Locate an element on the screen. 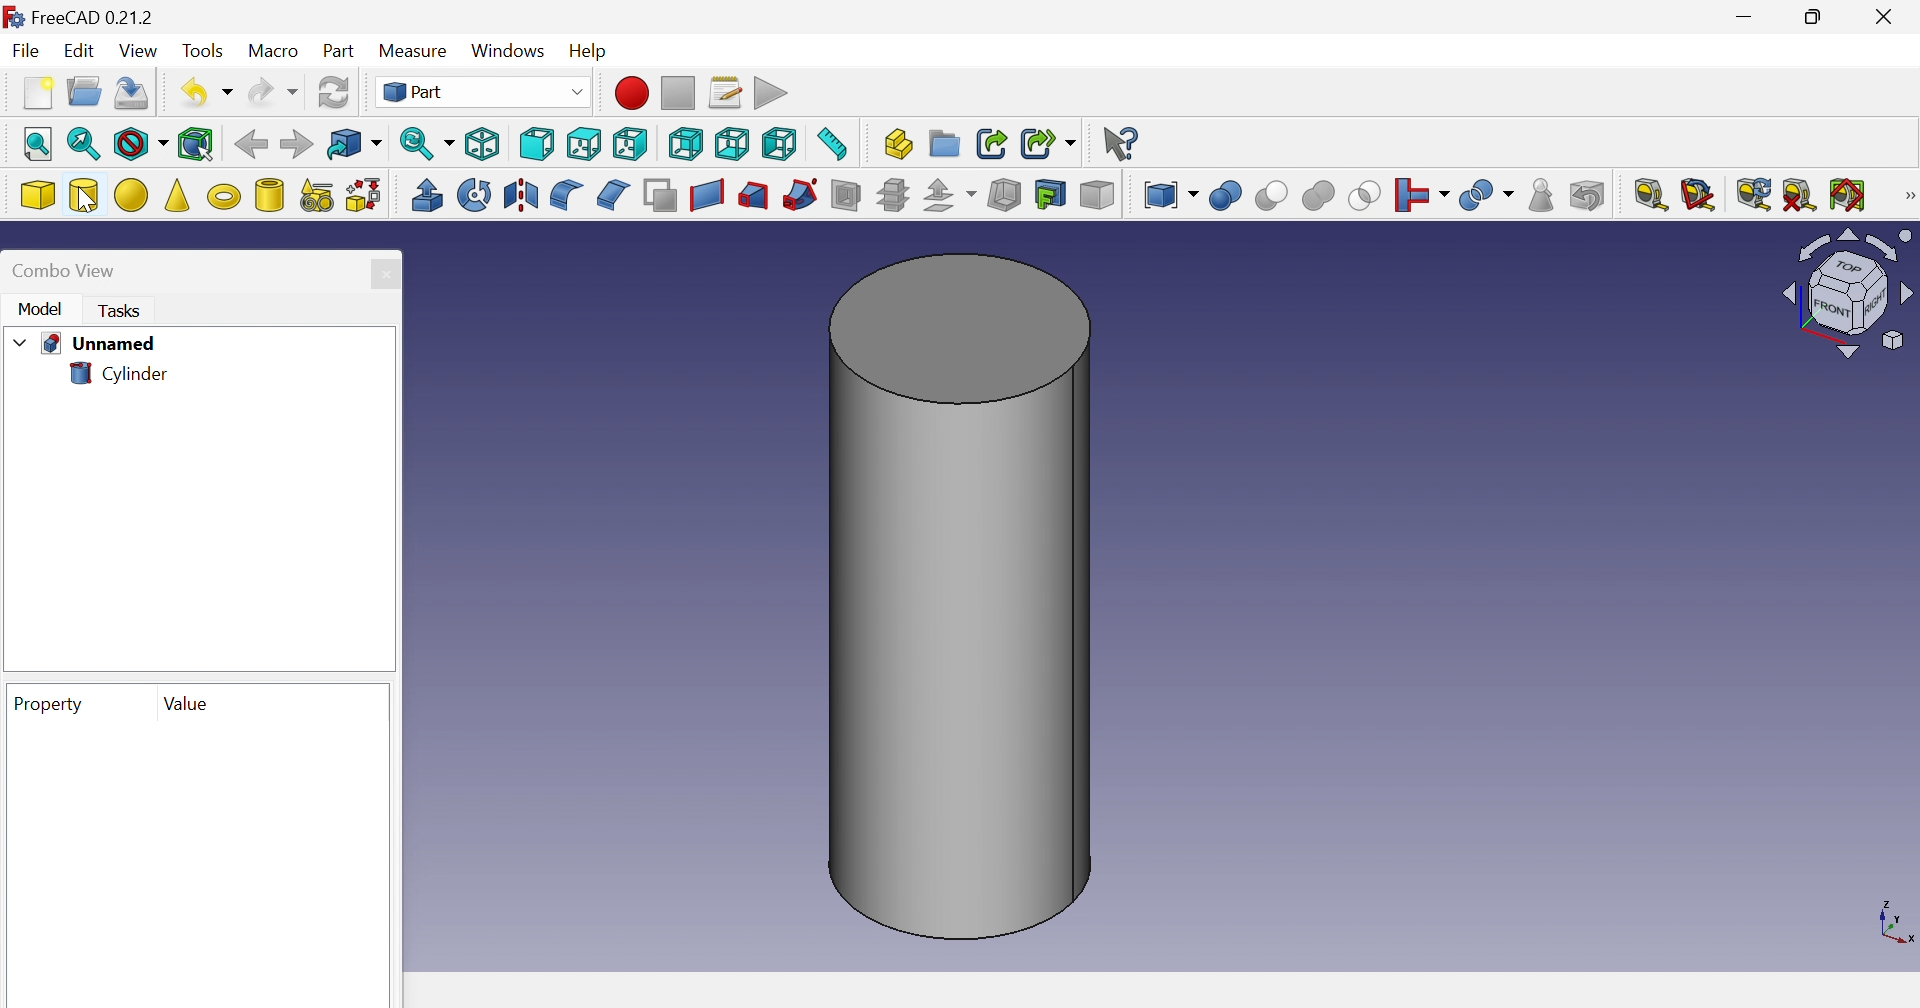  Cube is located at coordinates (36, 193).